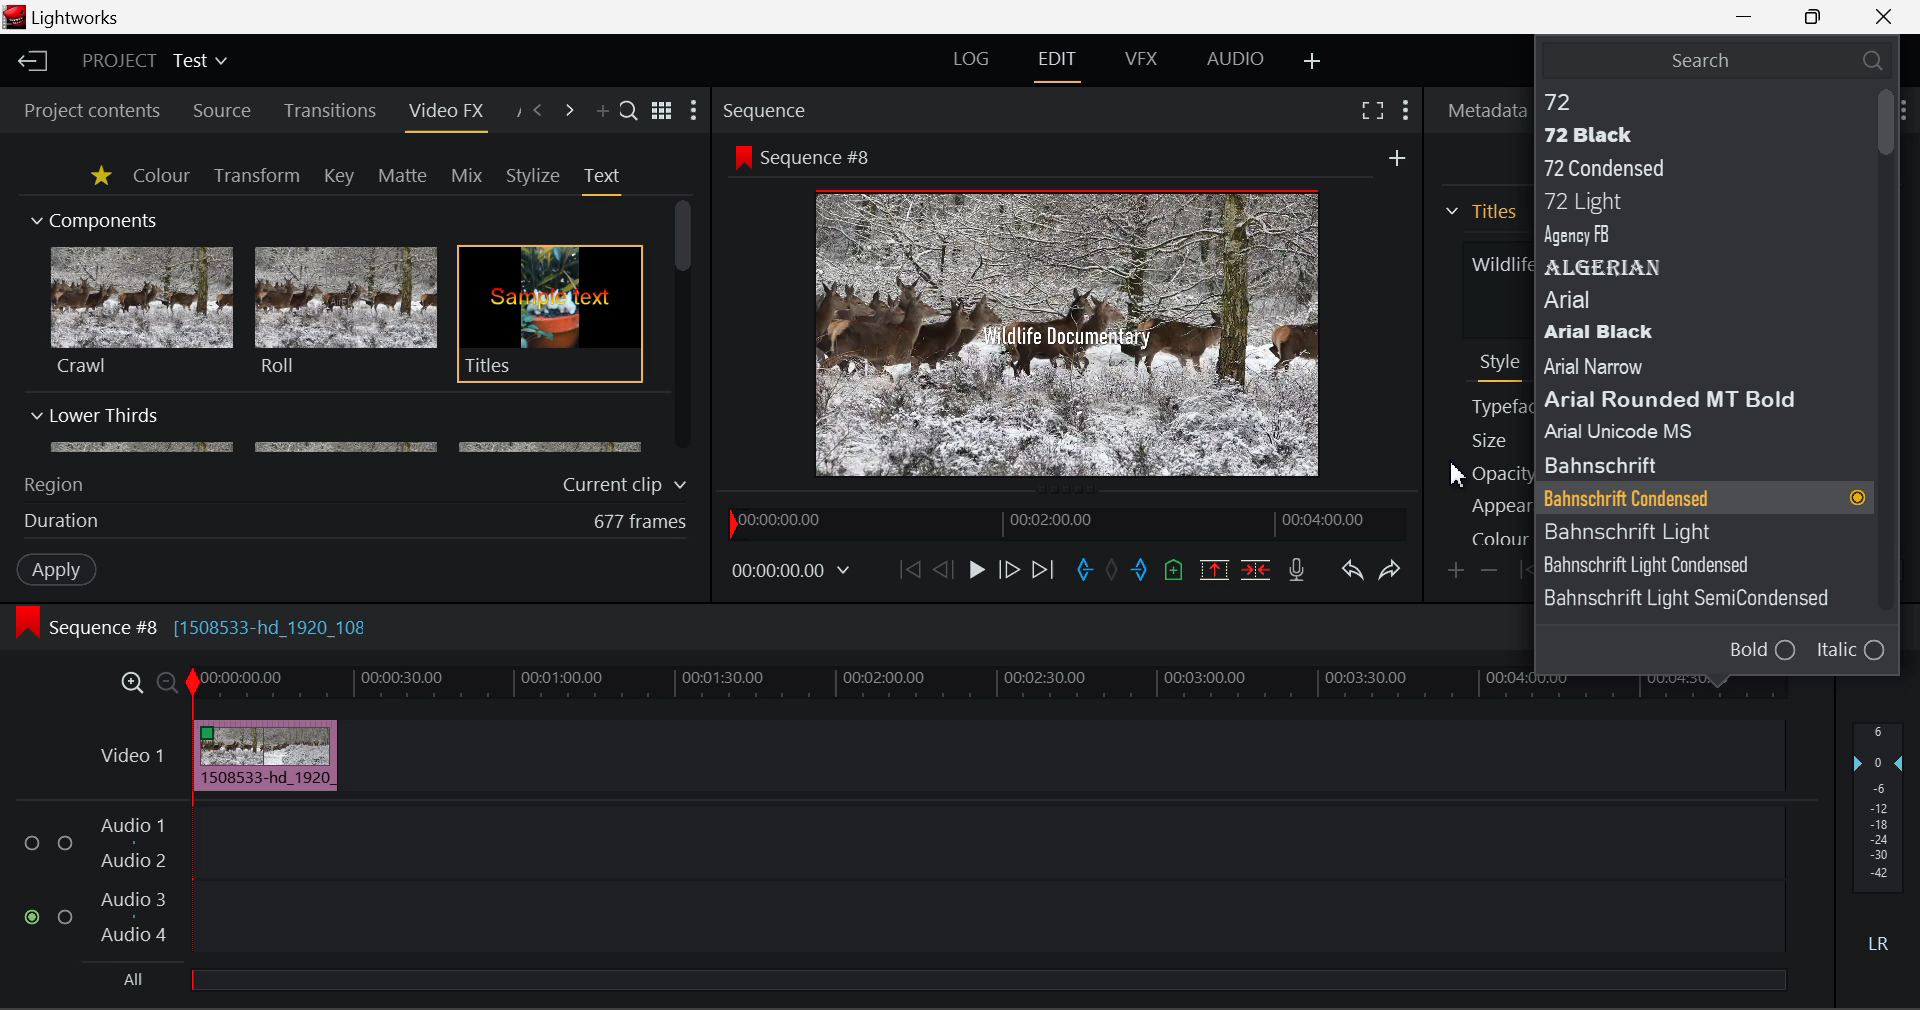  I want to click on Audio Input, so click(982, 883).